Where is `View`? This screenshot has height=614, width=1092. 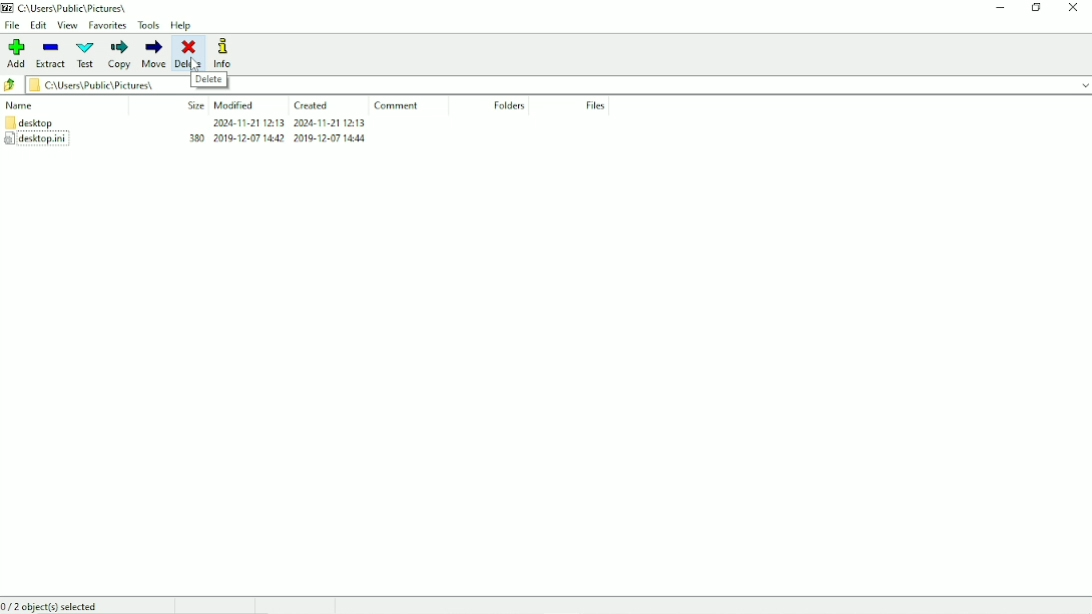
View is located at coordinates (68, 26).